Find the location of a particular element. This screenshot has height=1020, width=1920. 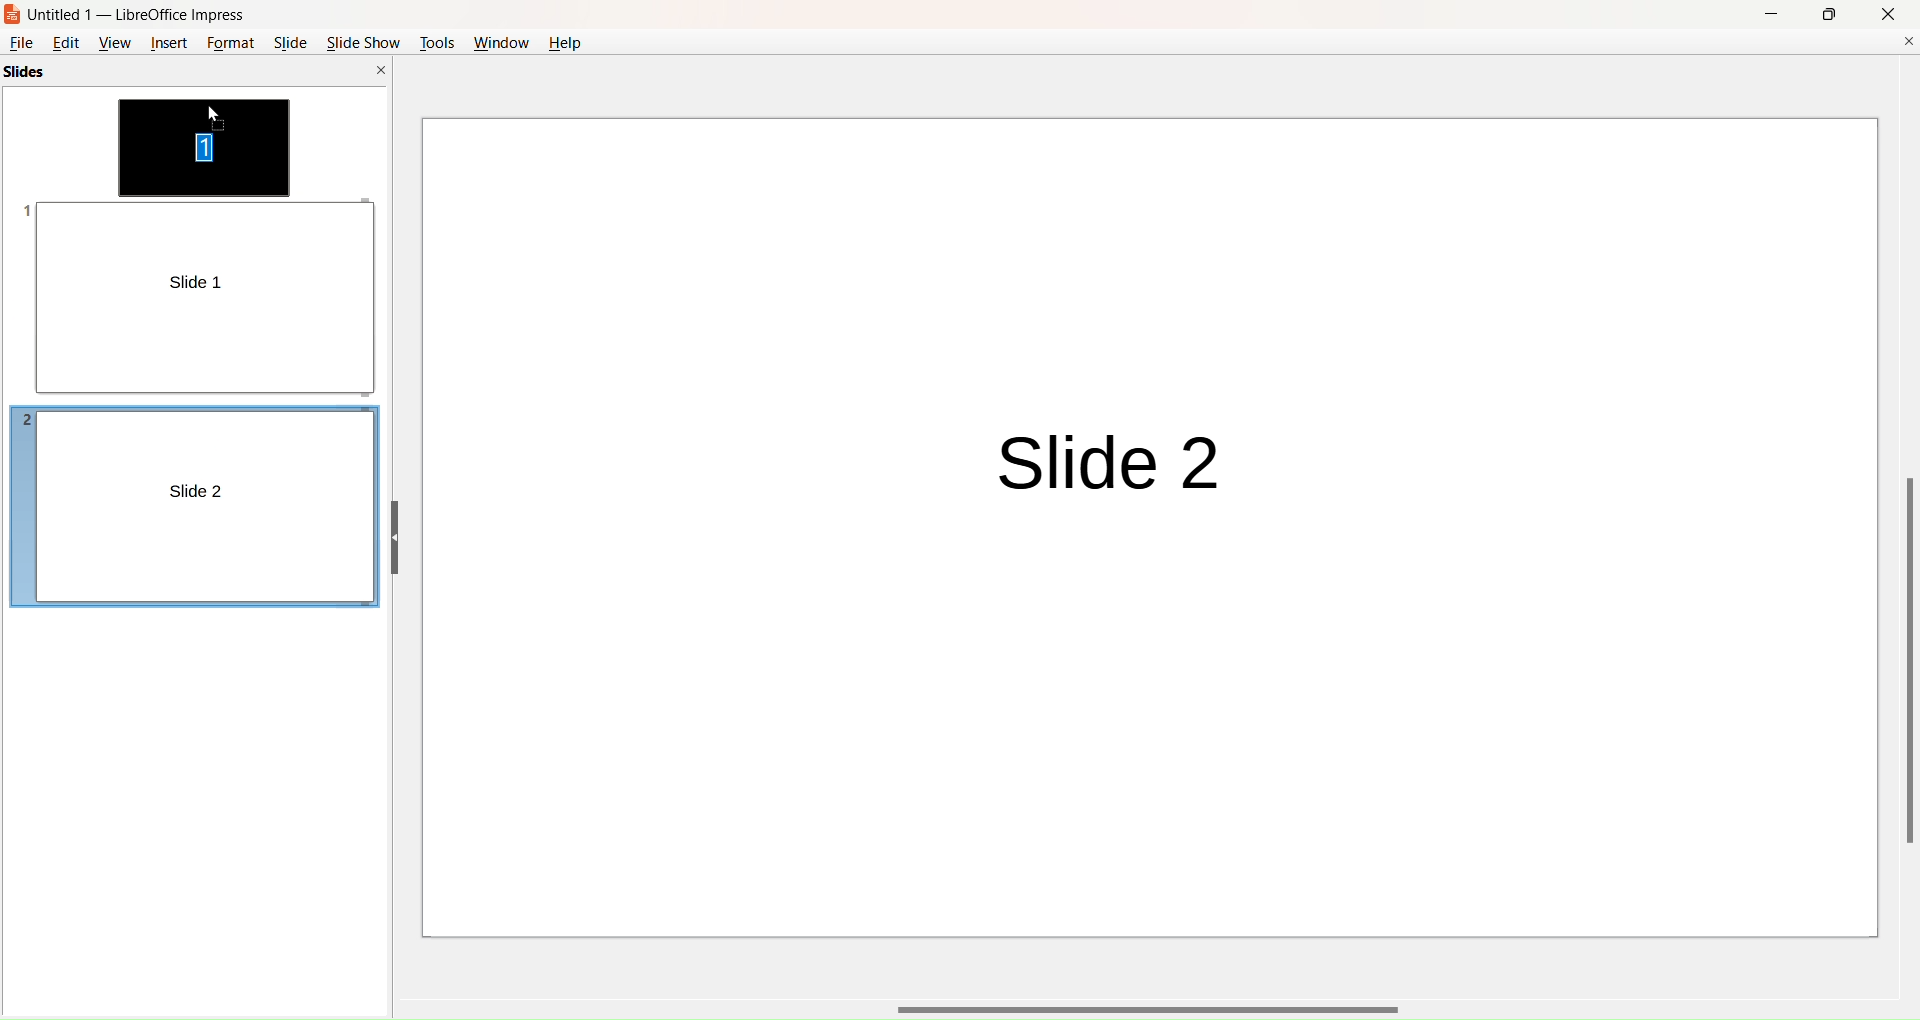

window is located at coordinates (498, 42).